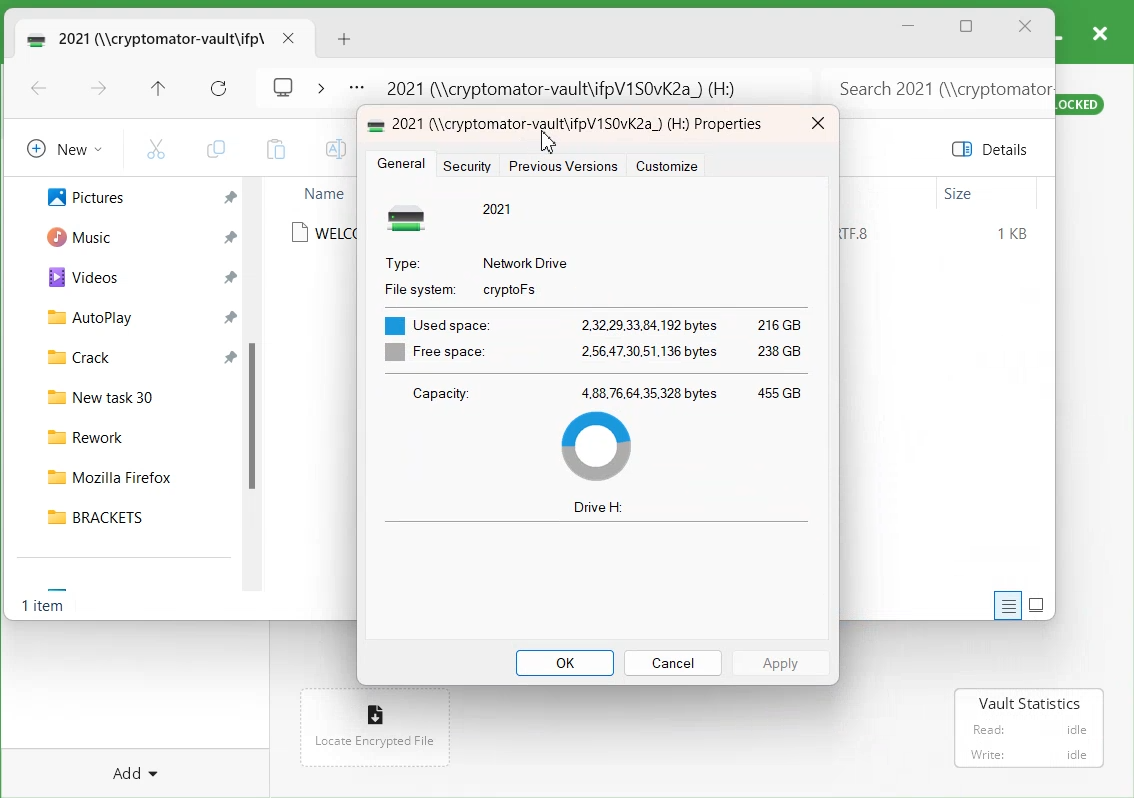 Image resolution: width=1134 pixels, height=798 pixels. Describe the element at coordinates (1014, 234) in the screenshot. I see `1 KB` at that location.